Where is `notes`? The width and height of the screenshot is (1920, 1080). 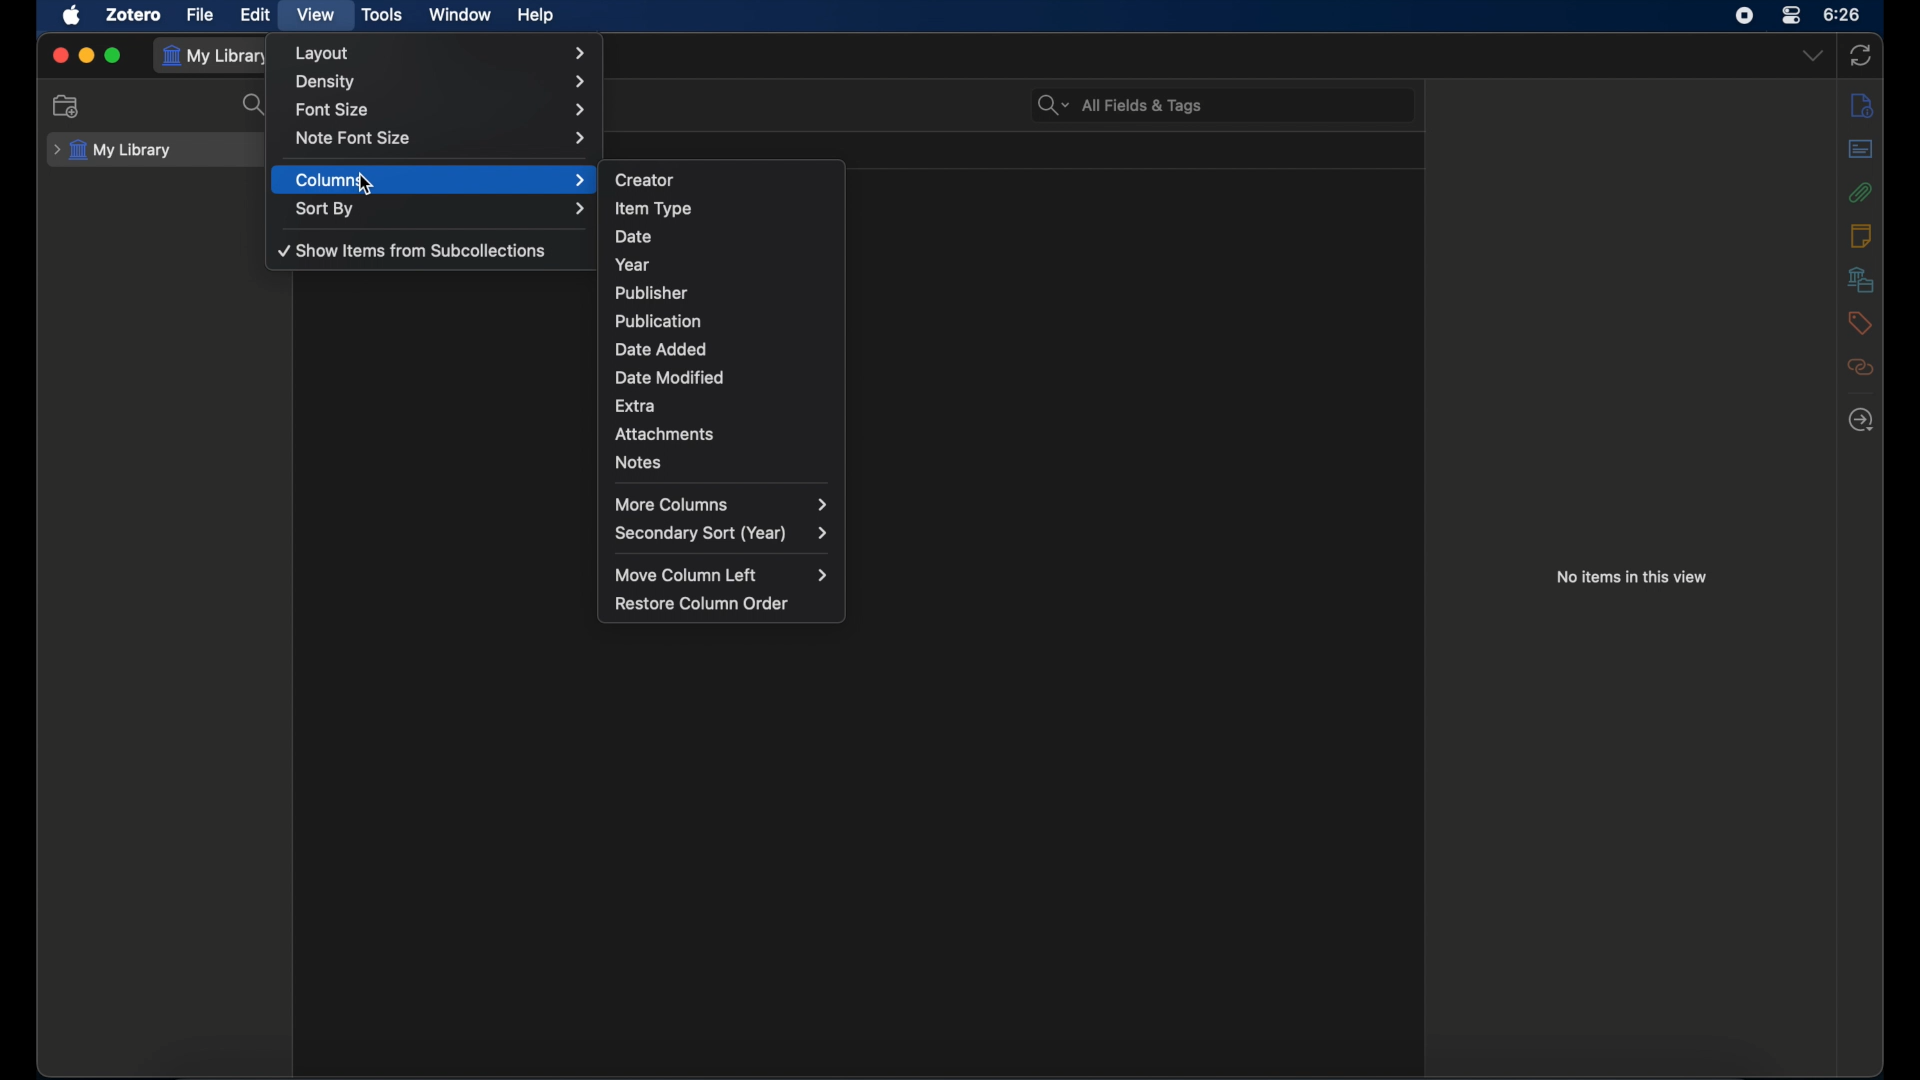 notes is located at coordinates (719, 463).